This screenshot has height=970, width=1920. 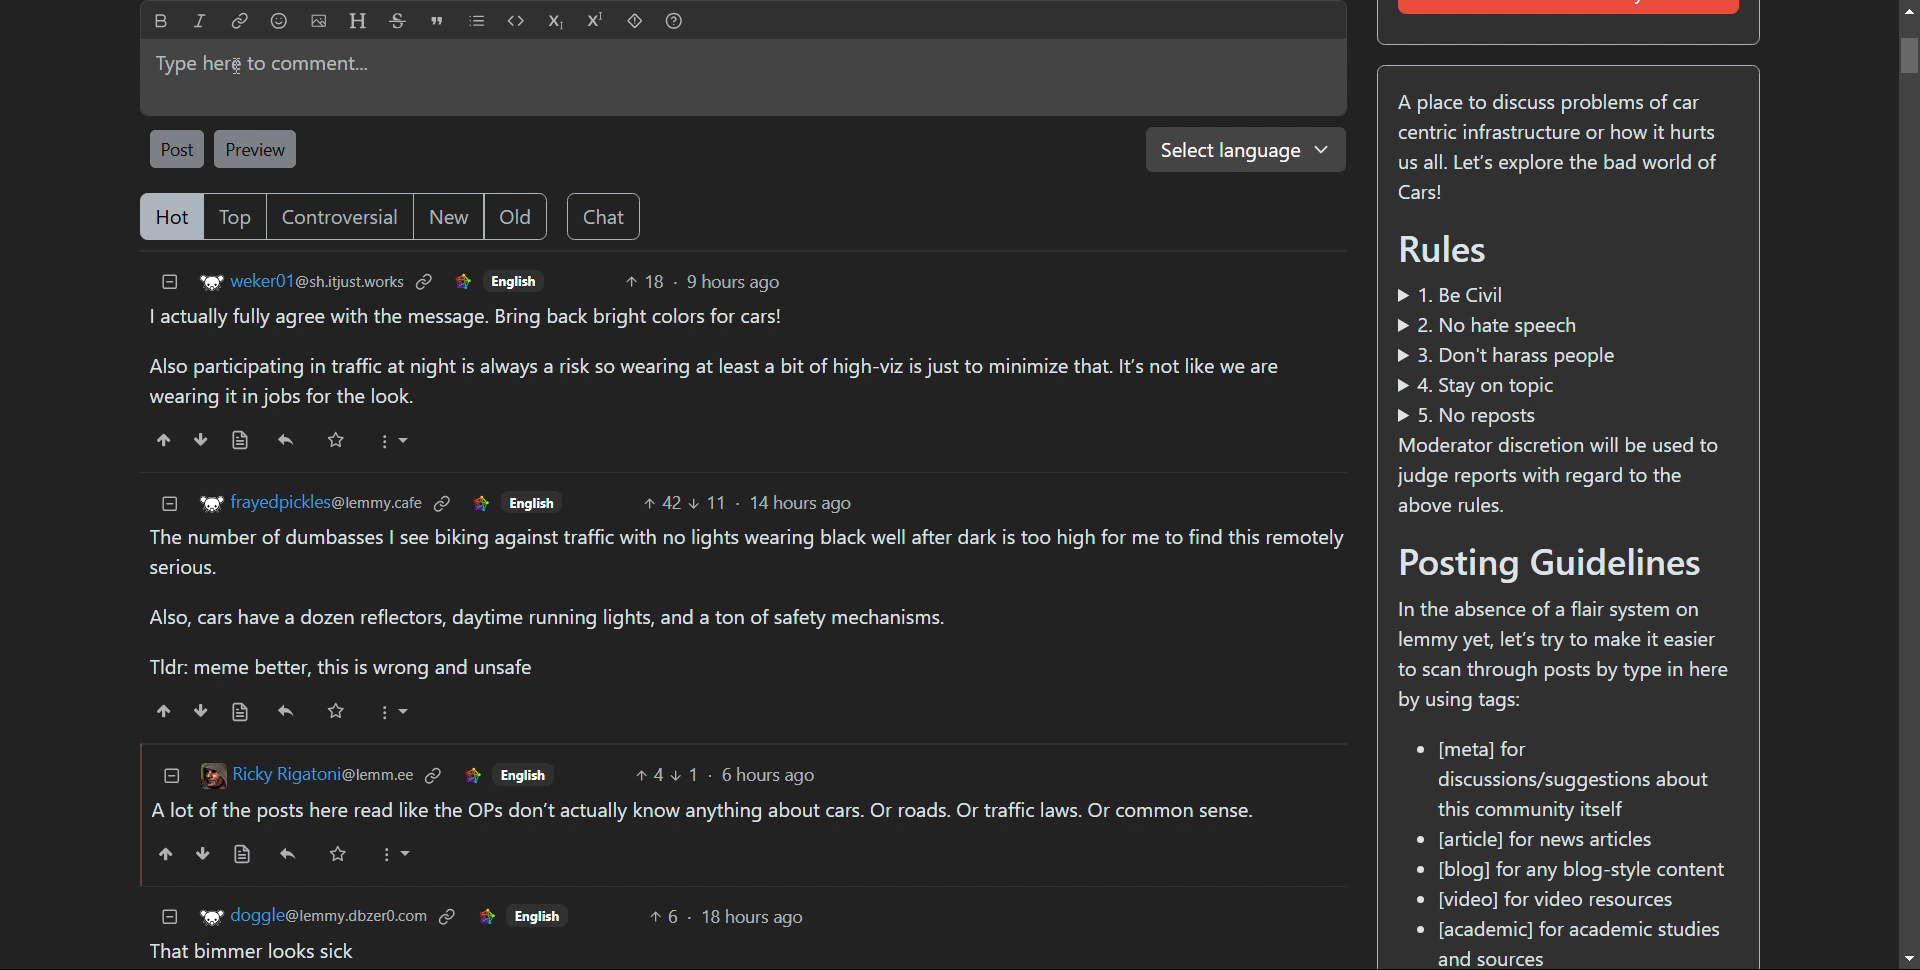 I want to click on upvote, so click(x=163, y=854).